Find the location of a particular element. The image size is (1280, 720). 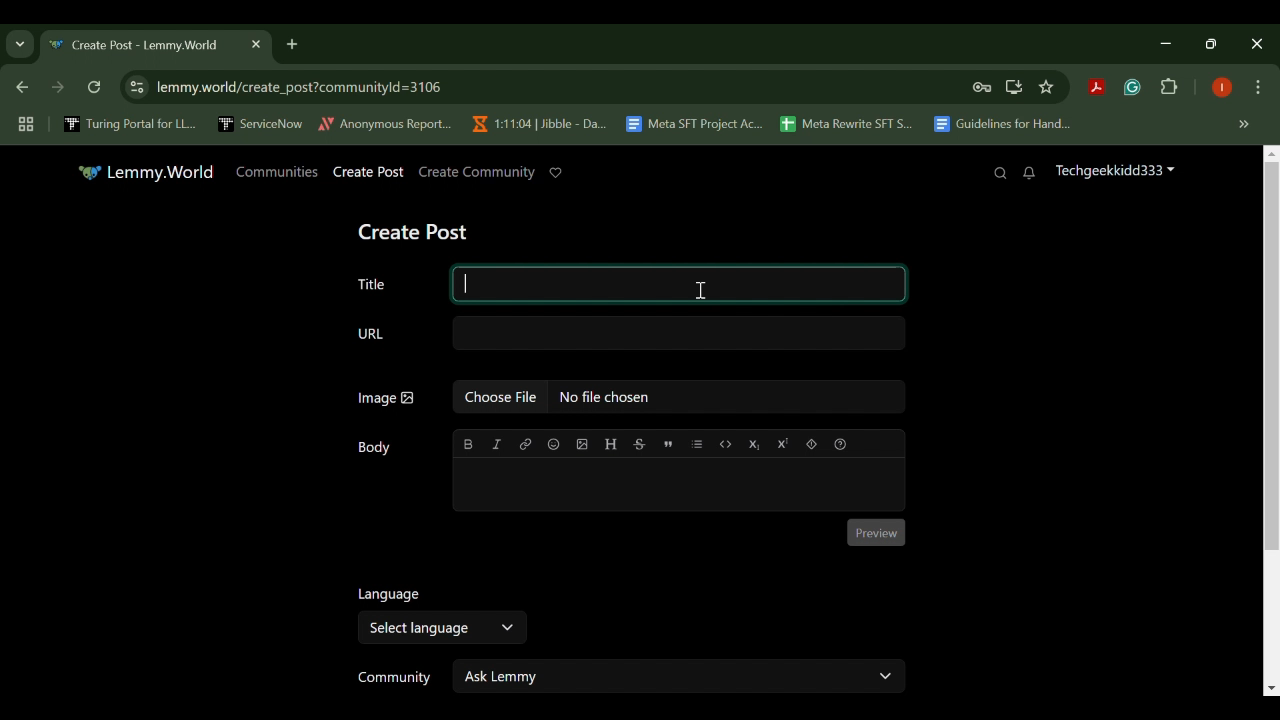

Techgeekkidd333 is located at coordinates (1114, 173).